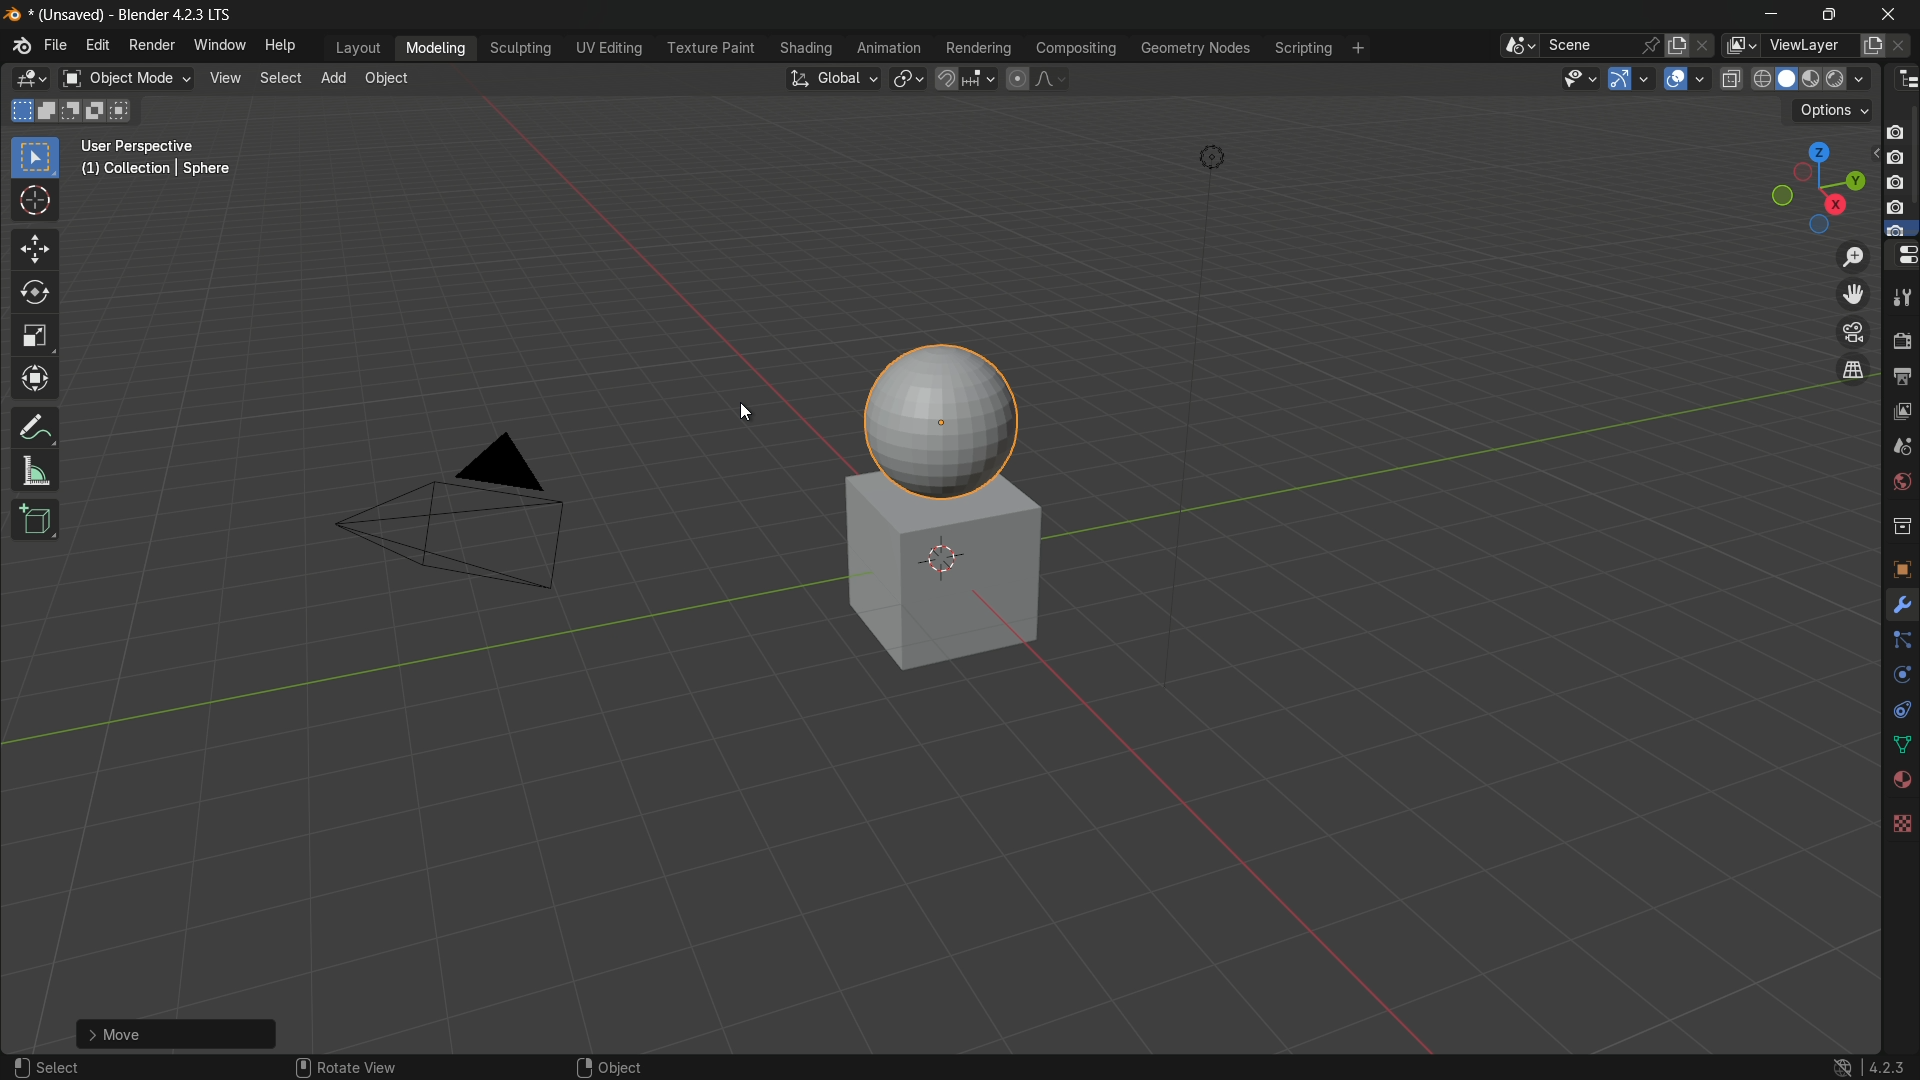 The image size is (1920, 1080). What do you see at coordinates (1708, 47) in the screenshot?
I see `delete scenes` at bounding box center [1708, 47].